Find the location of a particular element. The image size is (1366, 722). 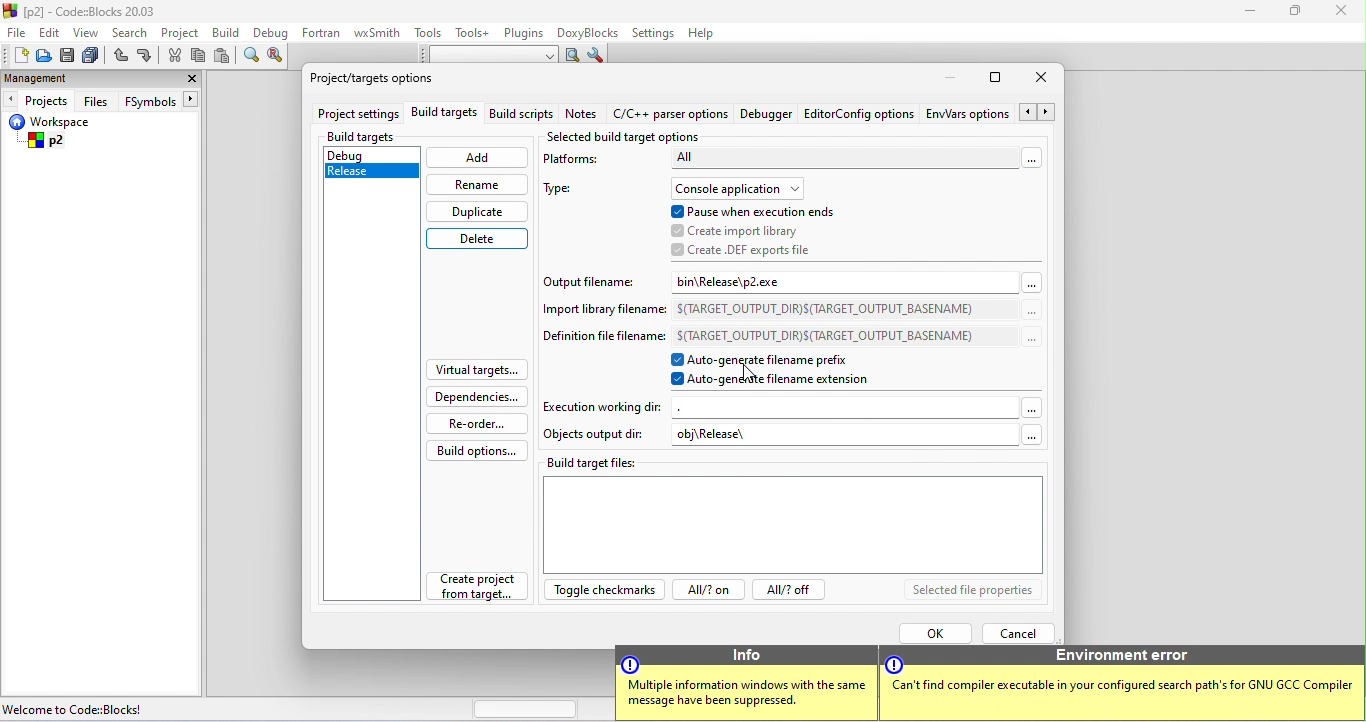

undo is located at coordinates (122, 56).